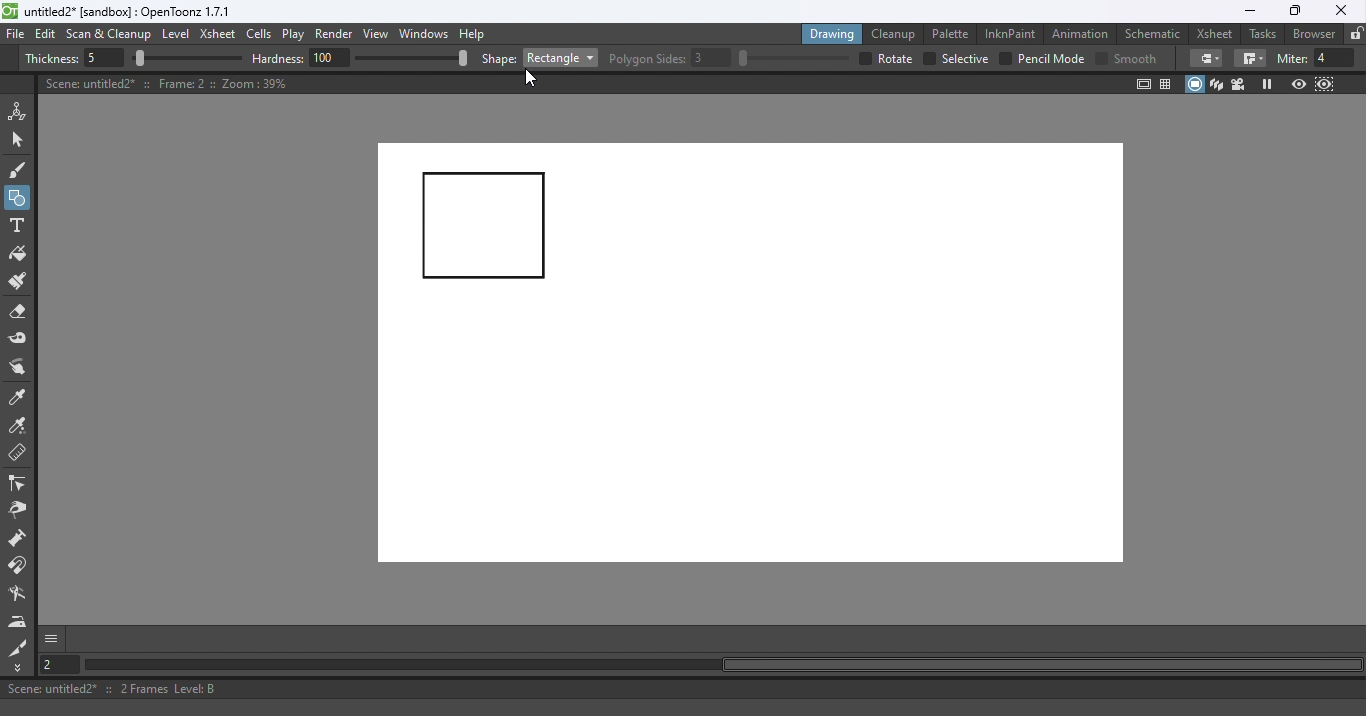  I want to click on Border corners, so click(1206, 58).